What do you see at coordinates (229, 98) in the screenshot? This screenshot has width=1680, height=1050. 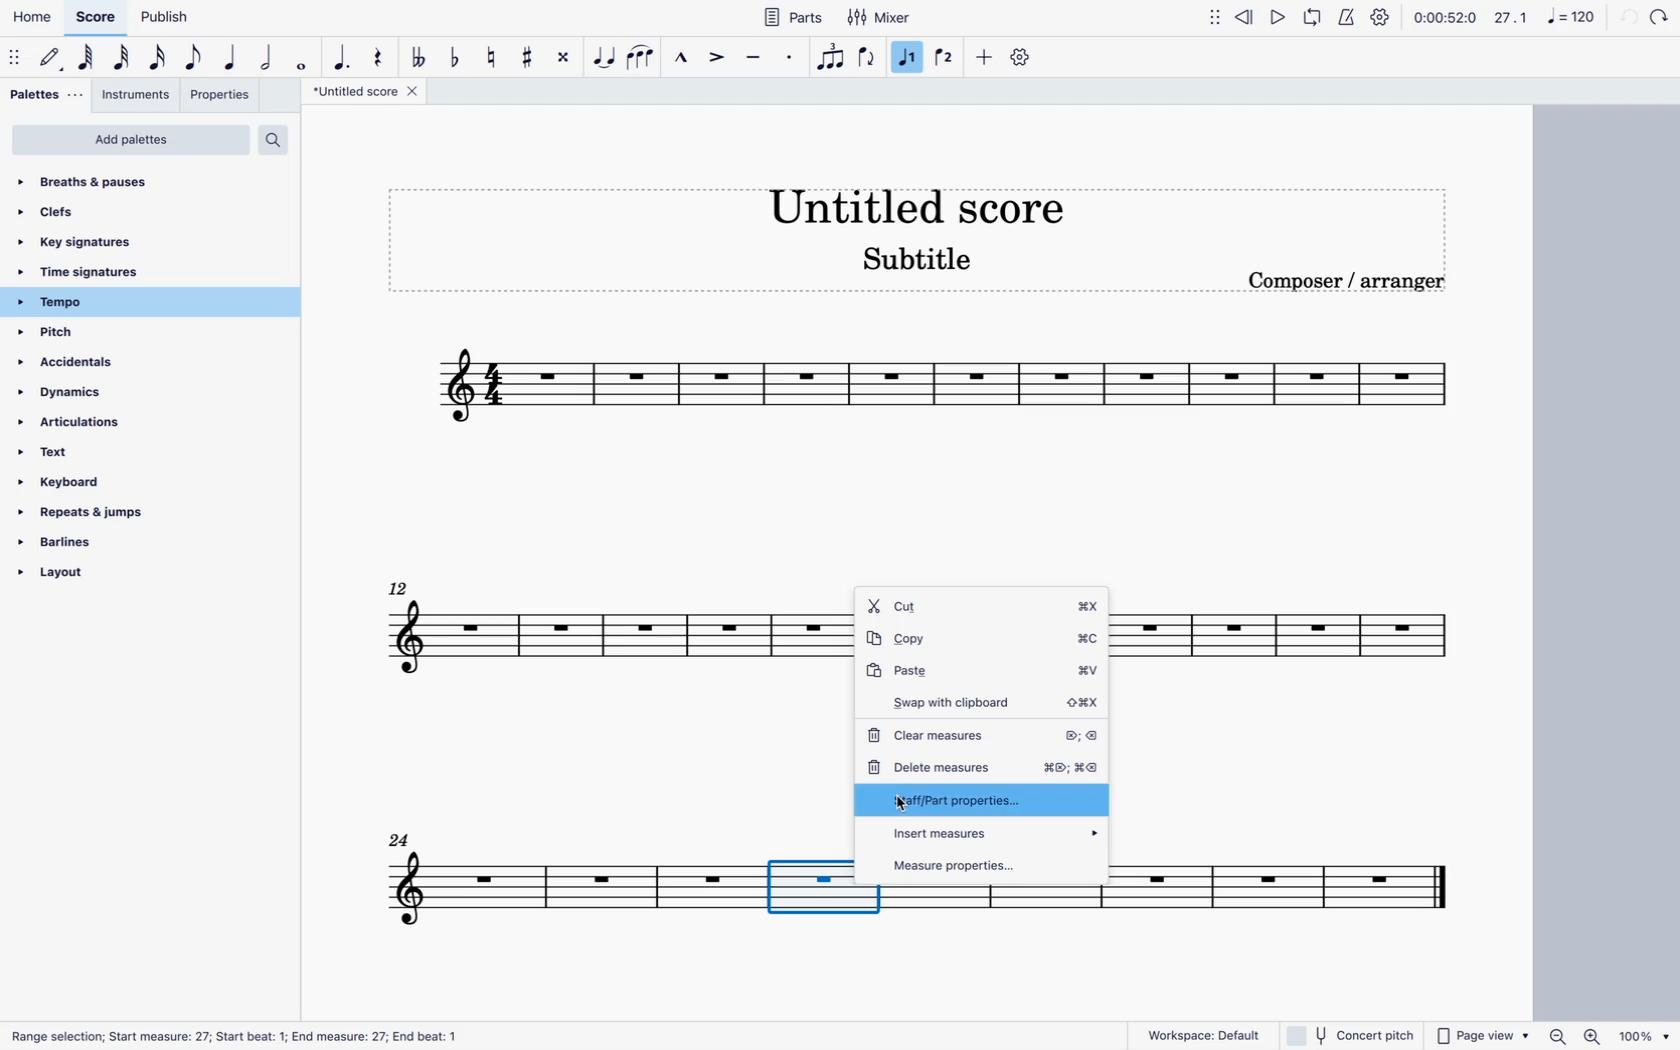 I see `properties` at bounding box center [229, 98].